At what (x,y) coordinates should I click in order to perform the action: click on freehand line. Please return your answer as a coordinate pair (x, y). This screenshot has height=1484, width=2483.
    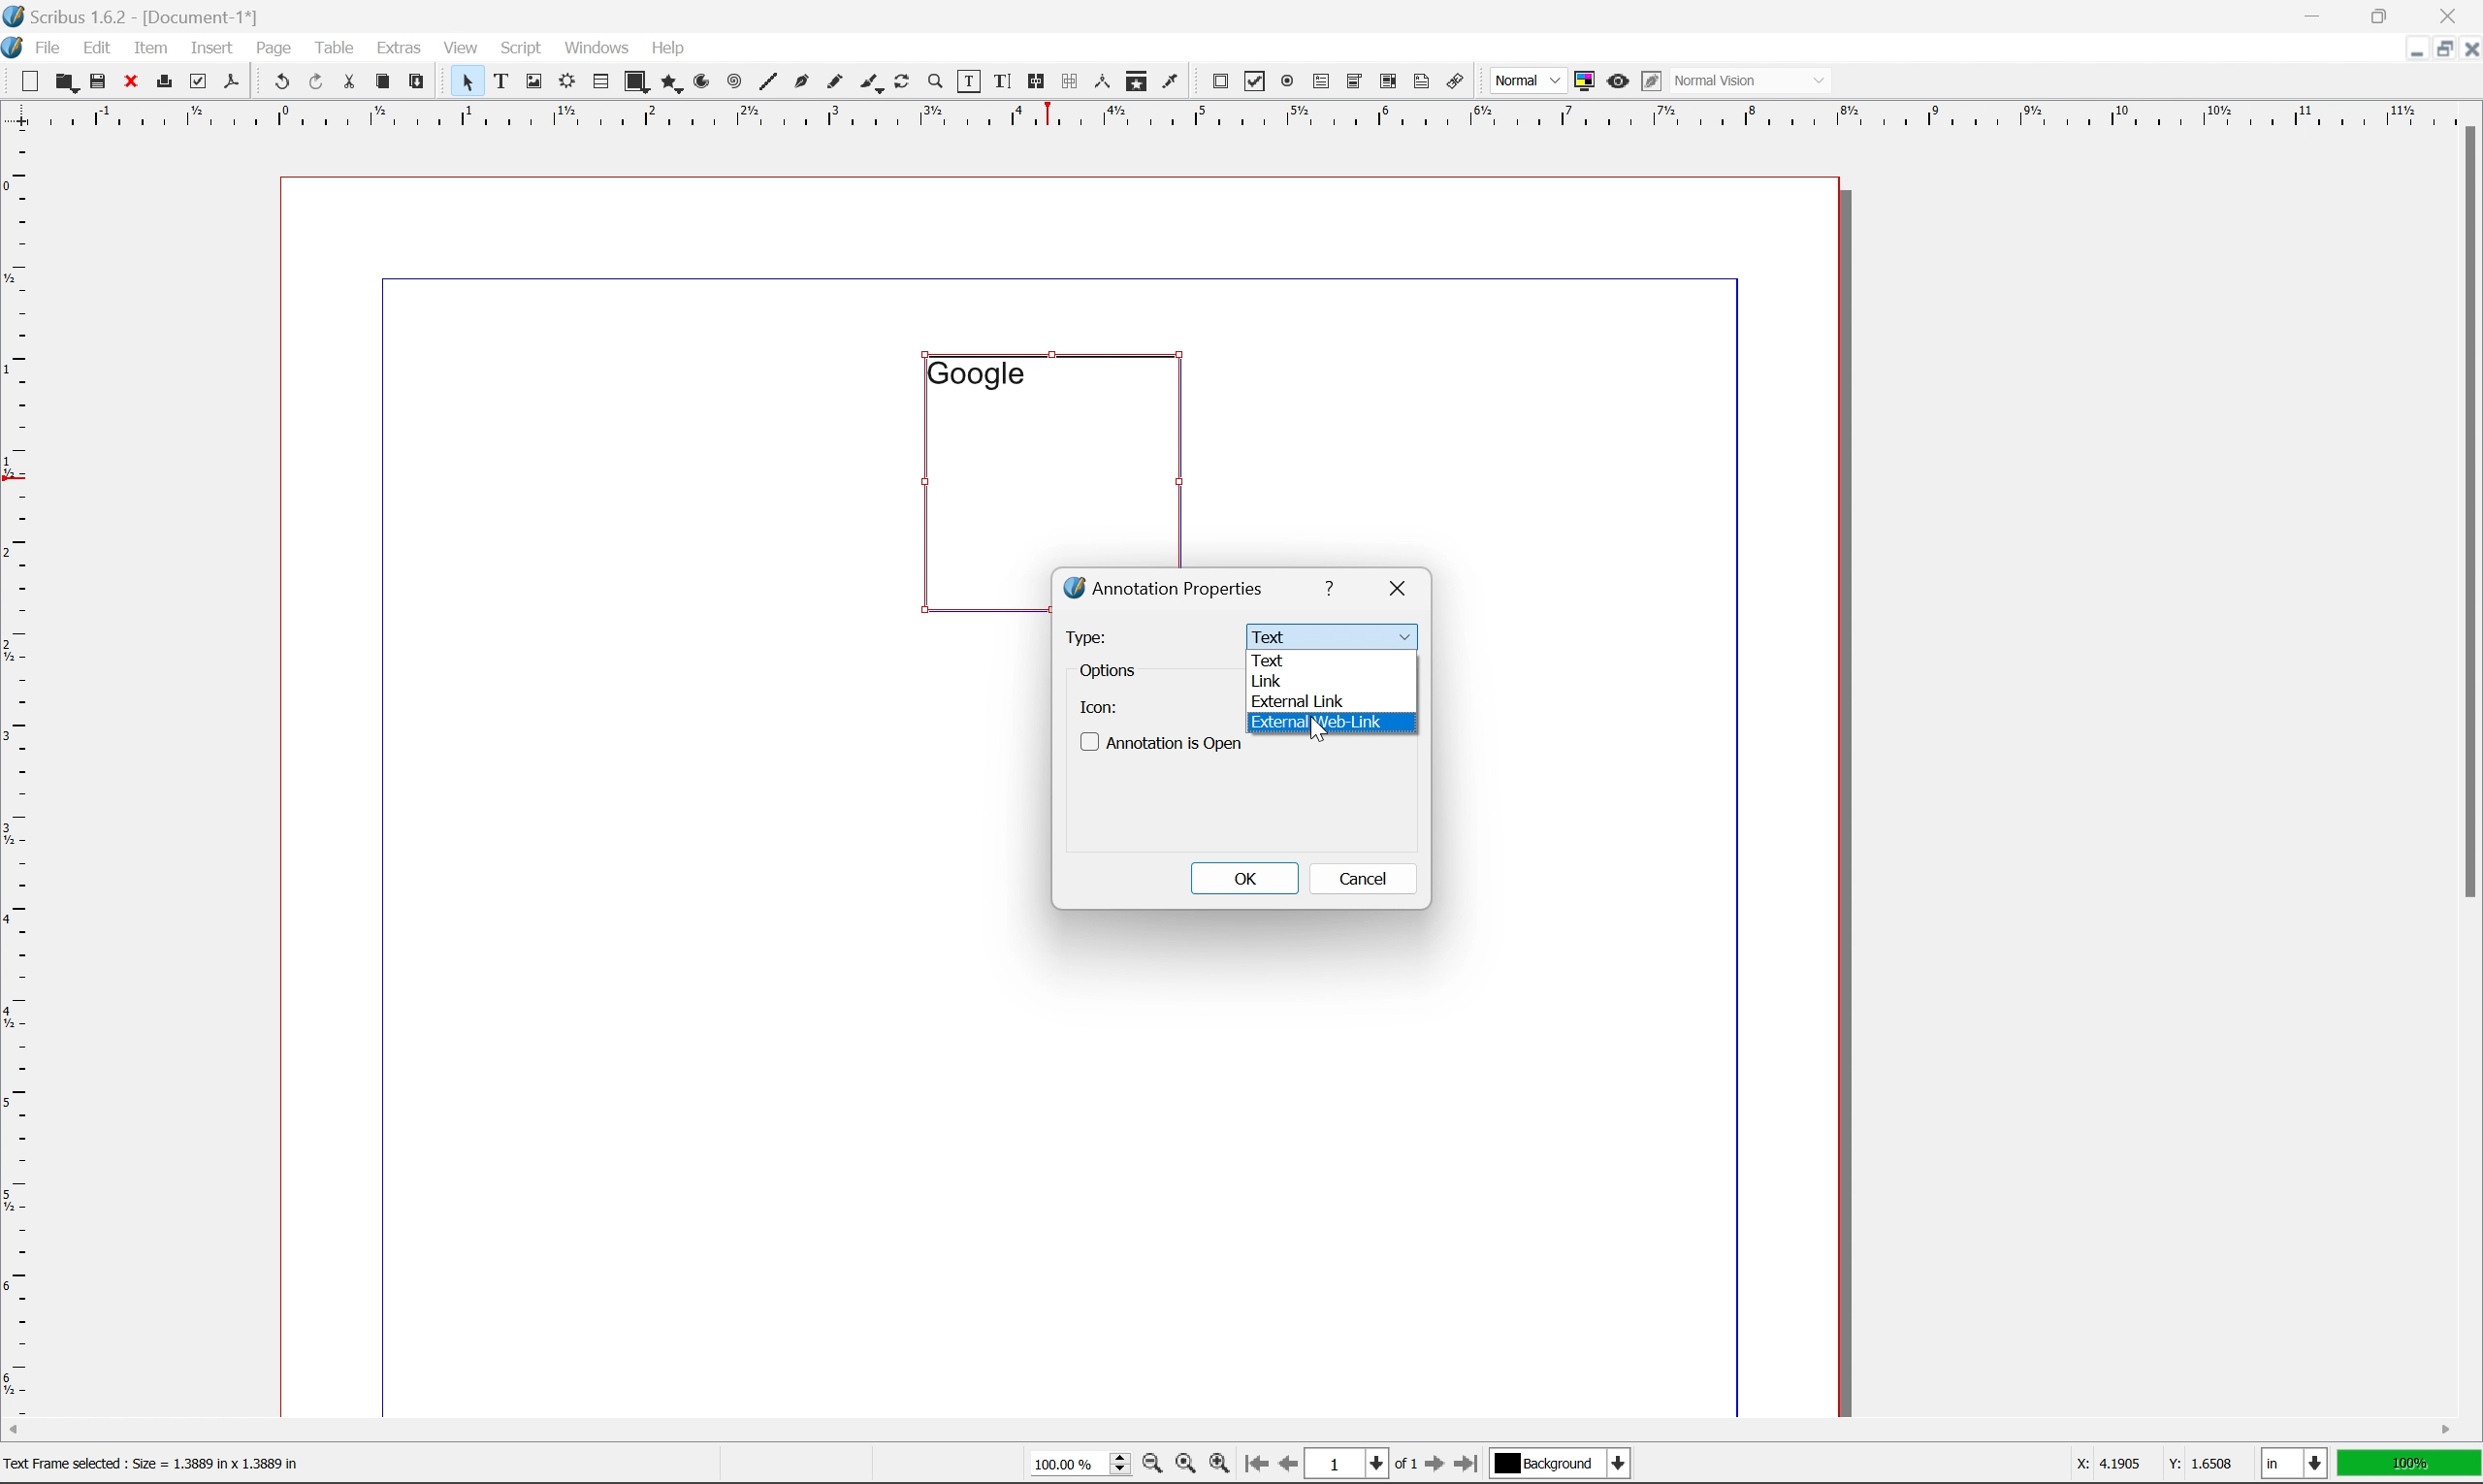
    Looking at the image, I should click on (837, 83).